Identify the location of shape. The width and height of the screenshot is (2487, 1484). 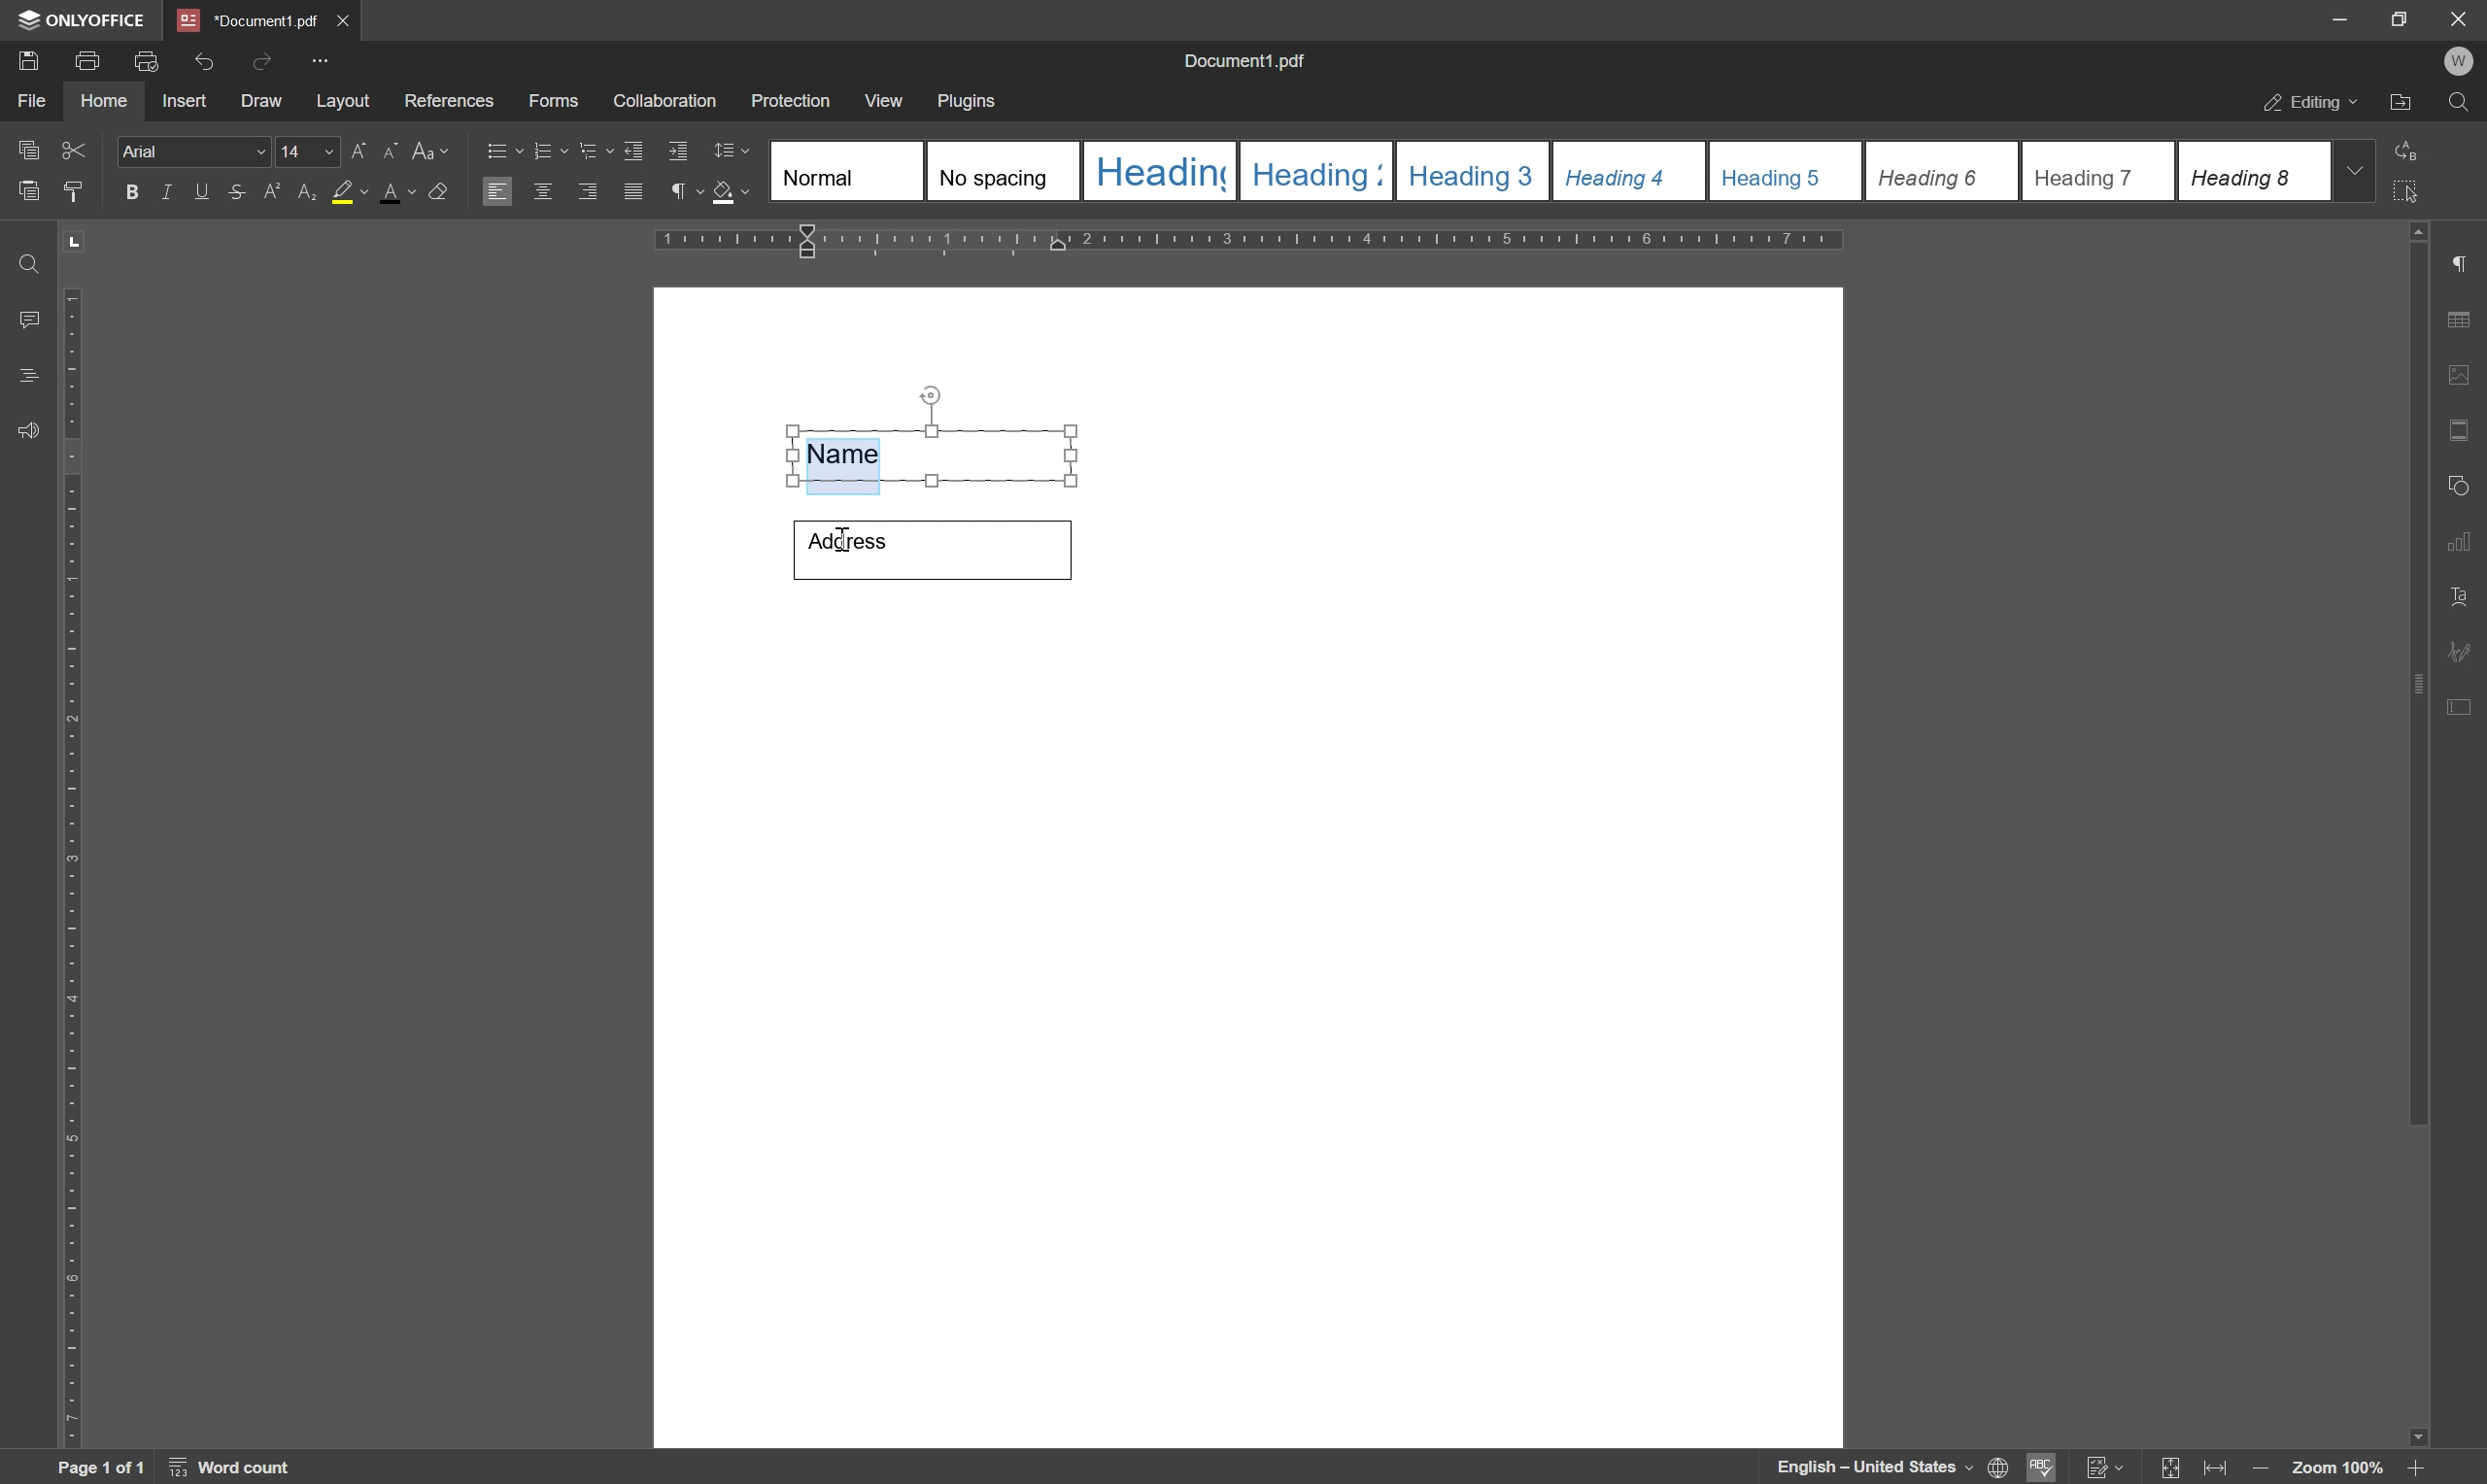
(2464, 481).